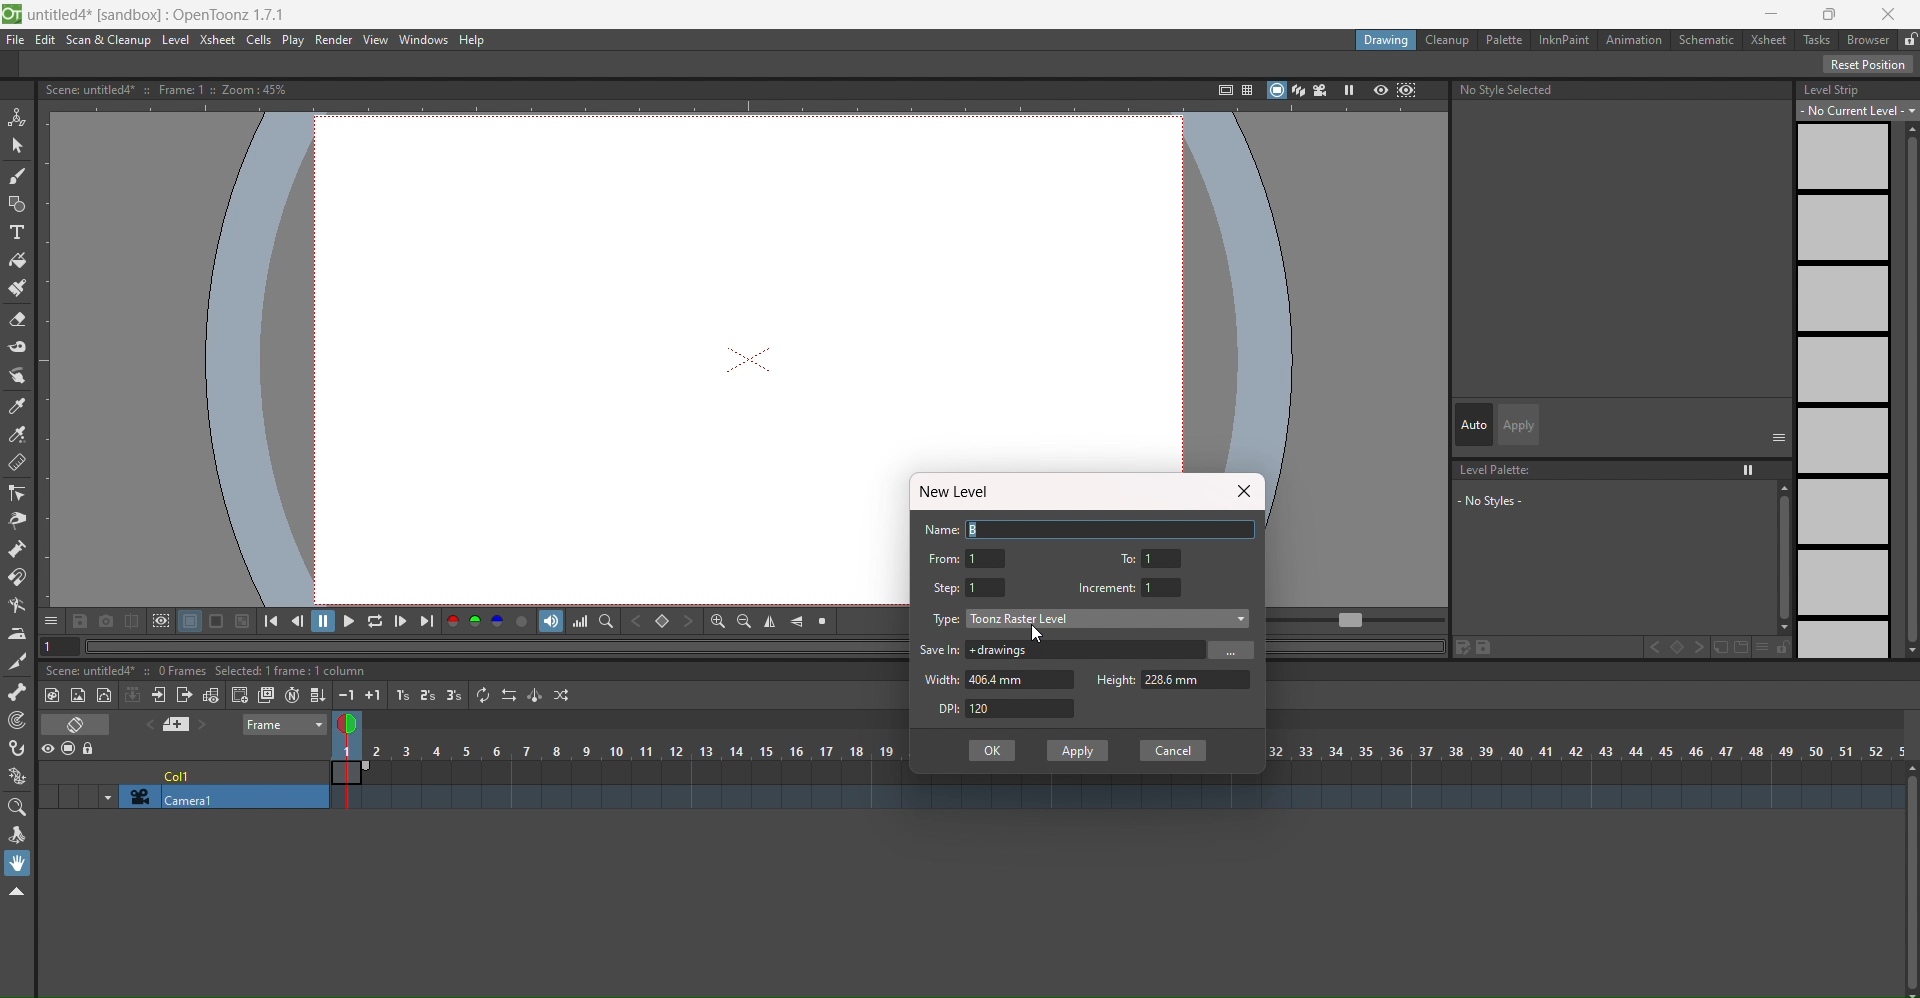 The height and width of the screenshot is (998, 1920). What do you see at coordinates (18, 347) in the screenshot?
I see `tape tool` at bounding box center [18, 347].